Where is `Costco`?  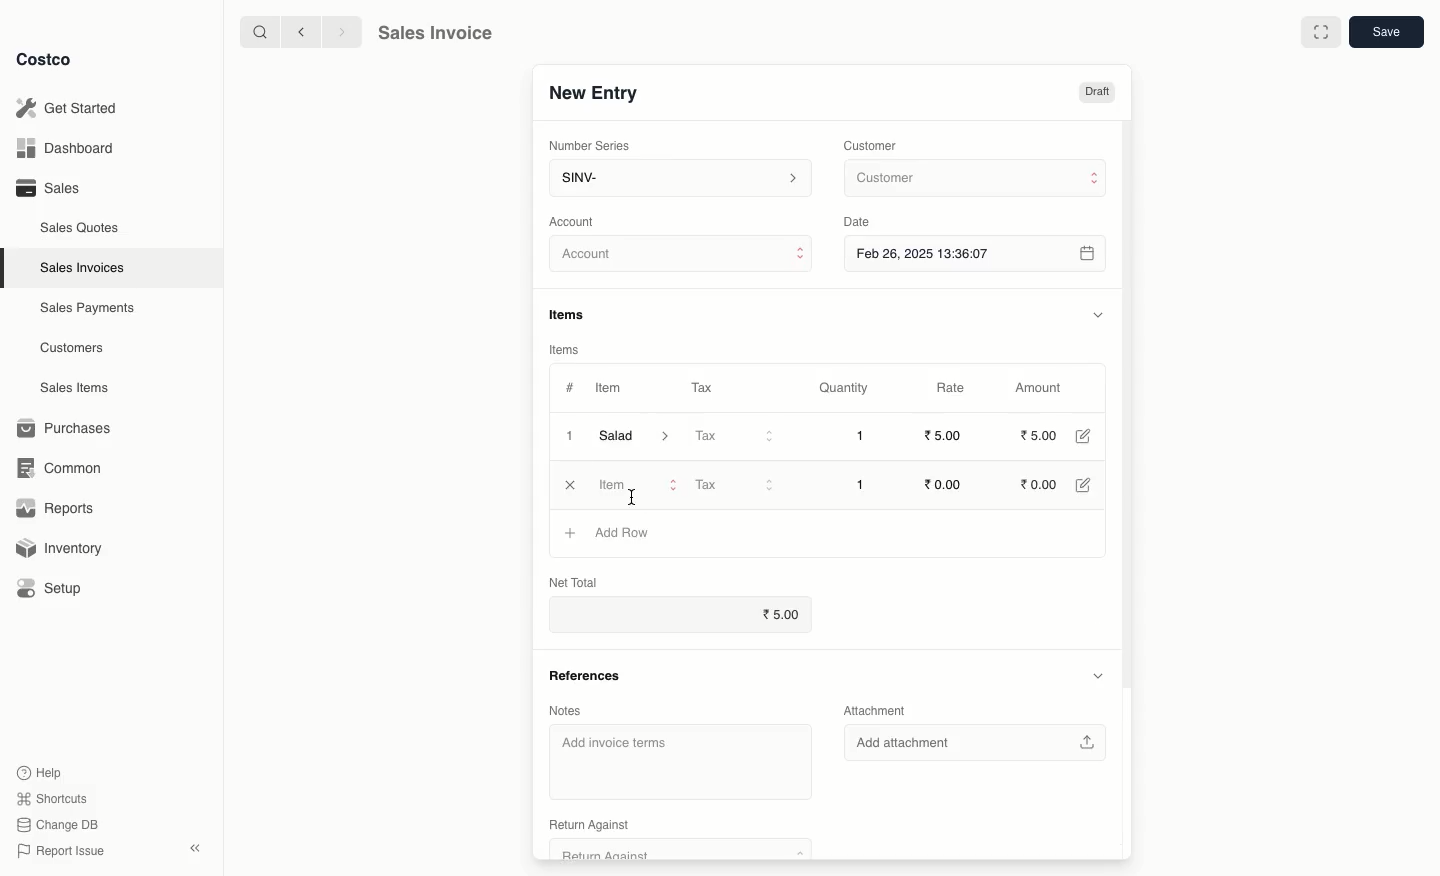
Costco is located at coordinates (49, 60).